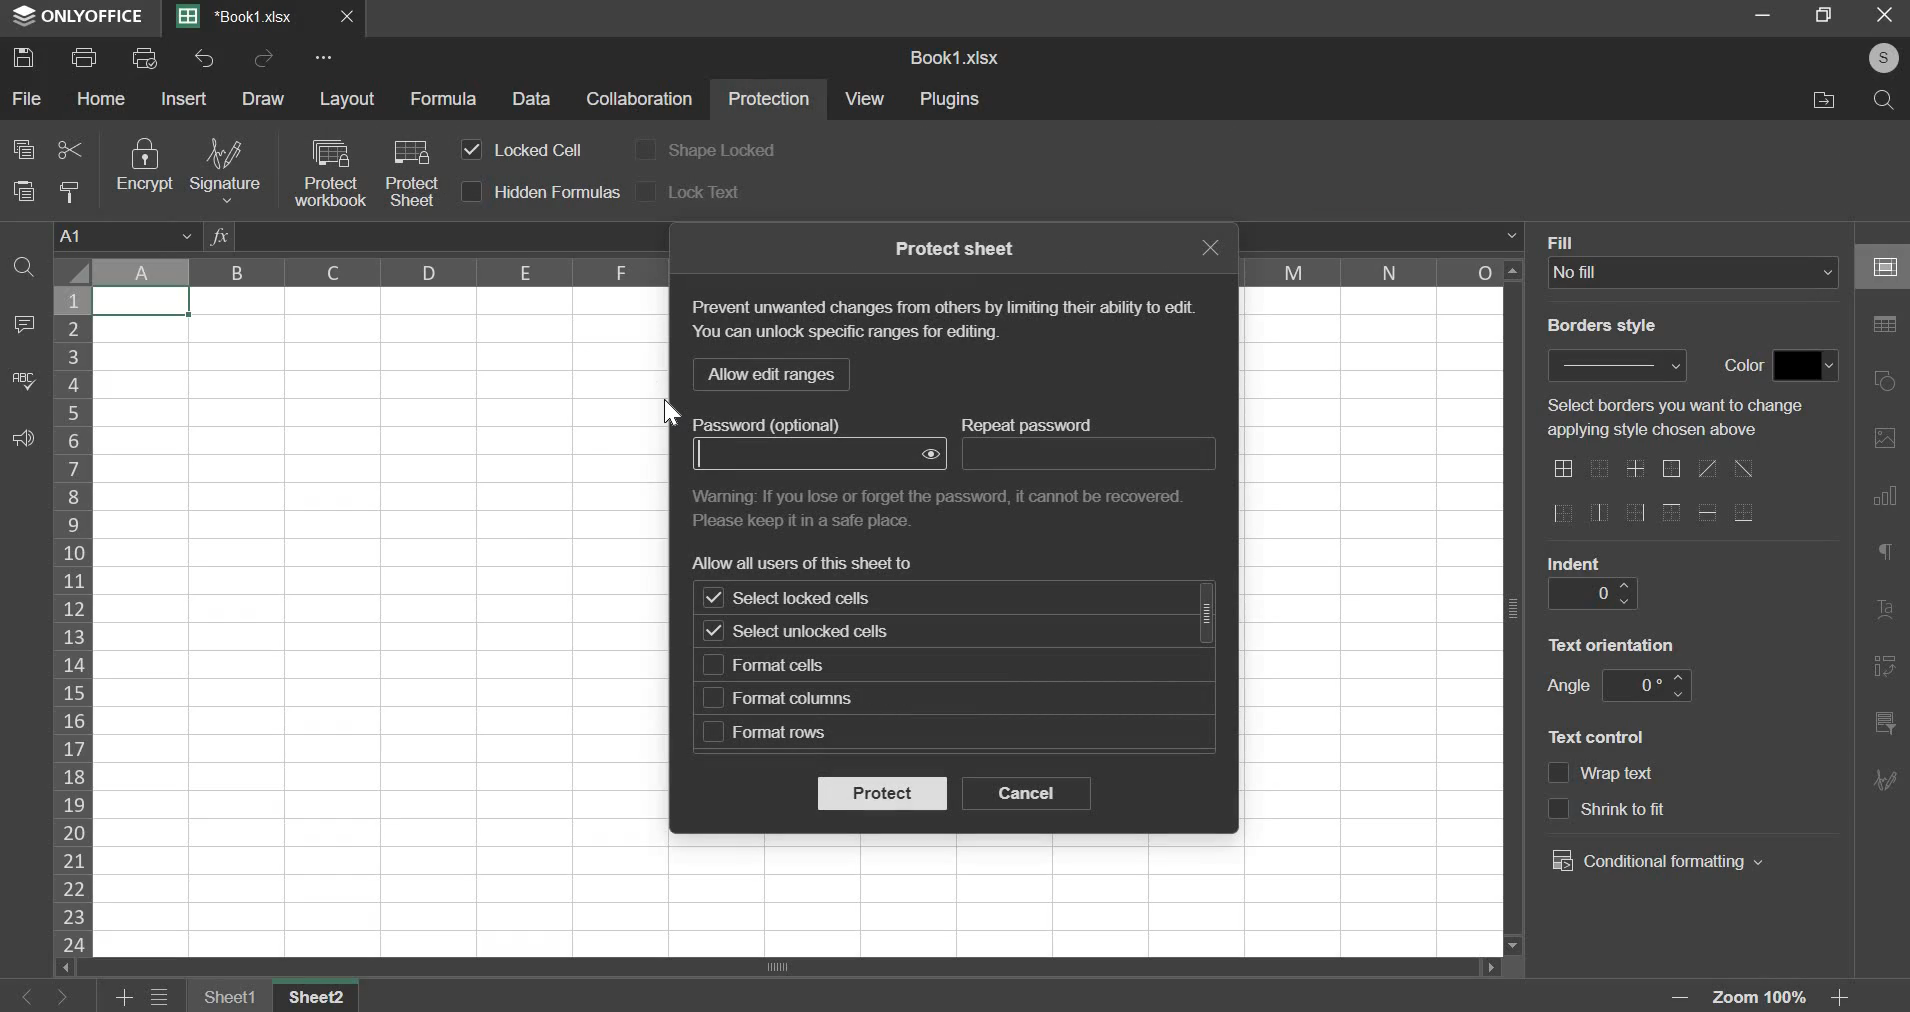 The height and width of the screenshot is (1012, 1910). I want to click on llow edit range, so click(769, 374).